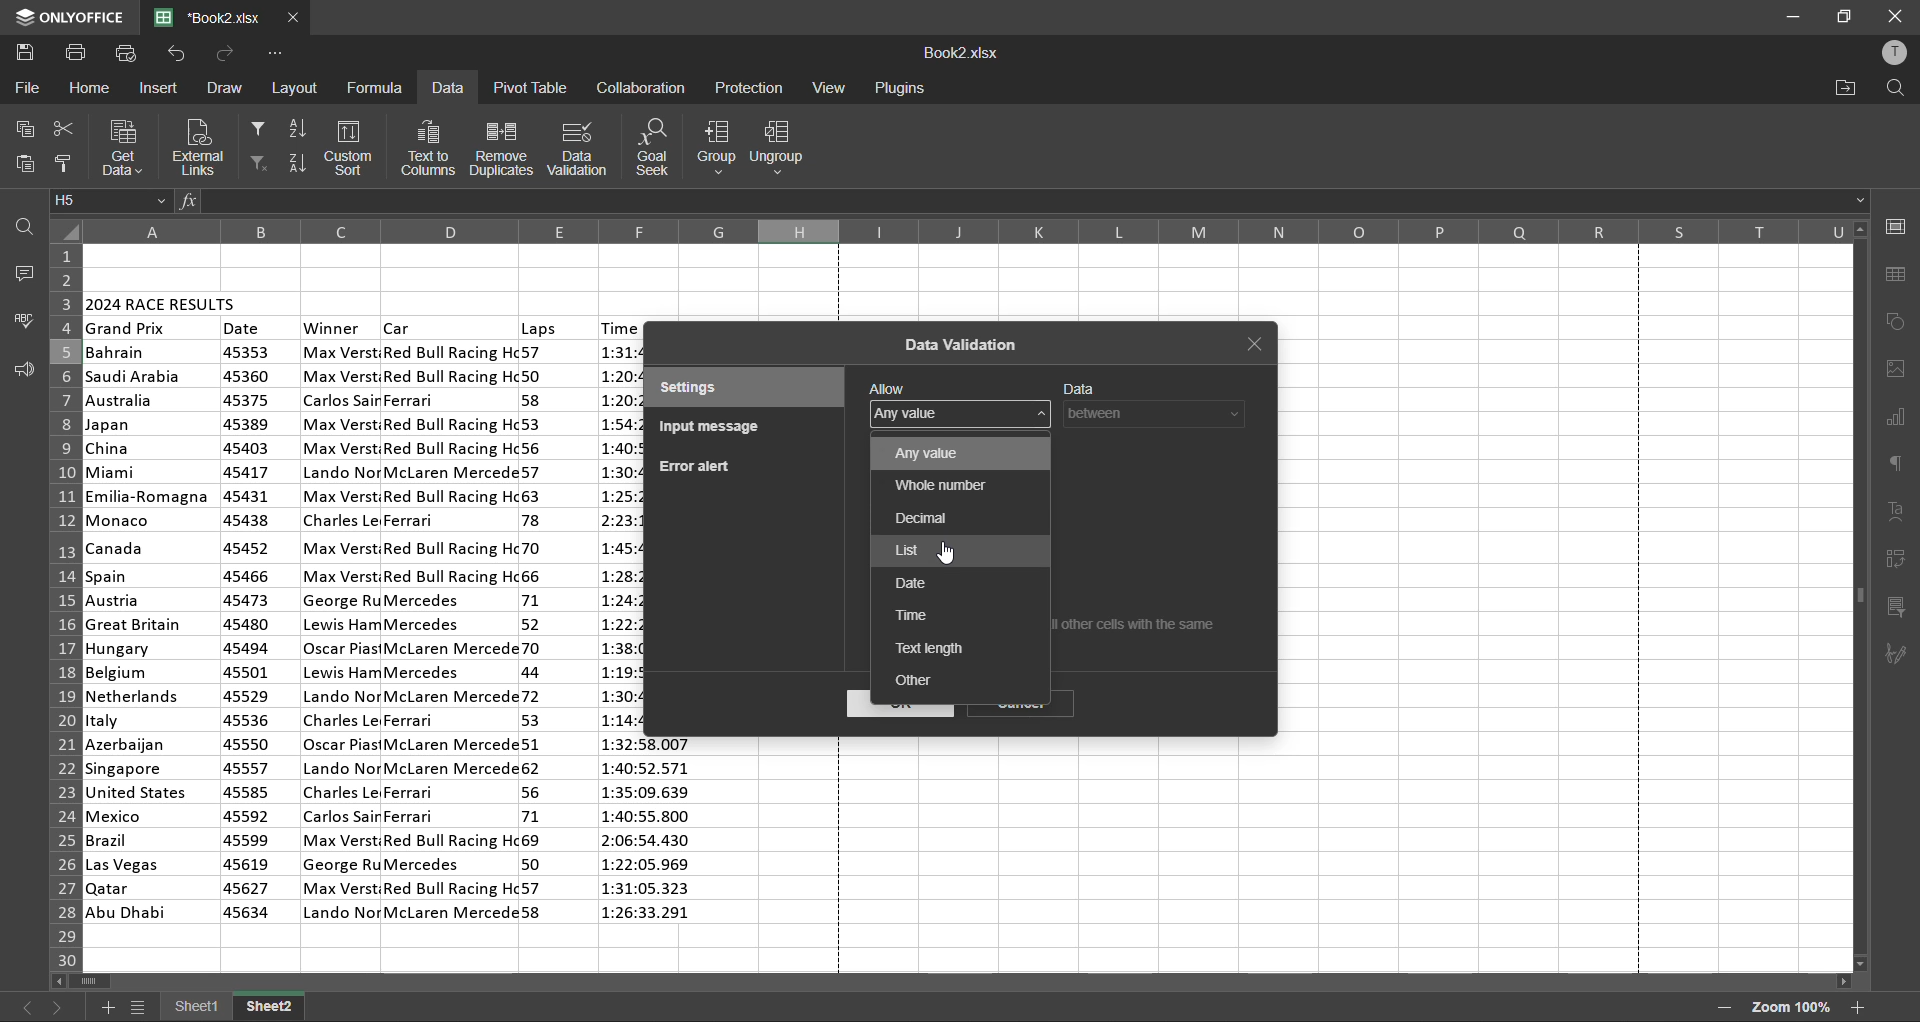 This screenshot has height=1022, width=1920. Describe the element at coordinates (22, 370) in the screenshot. I see `feedback` at that location.